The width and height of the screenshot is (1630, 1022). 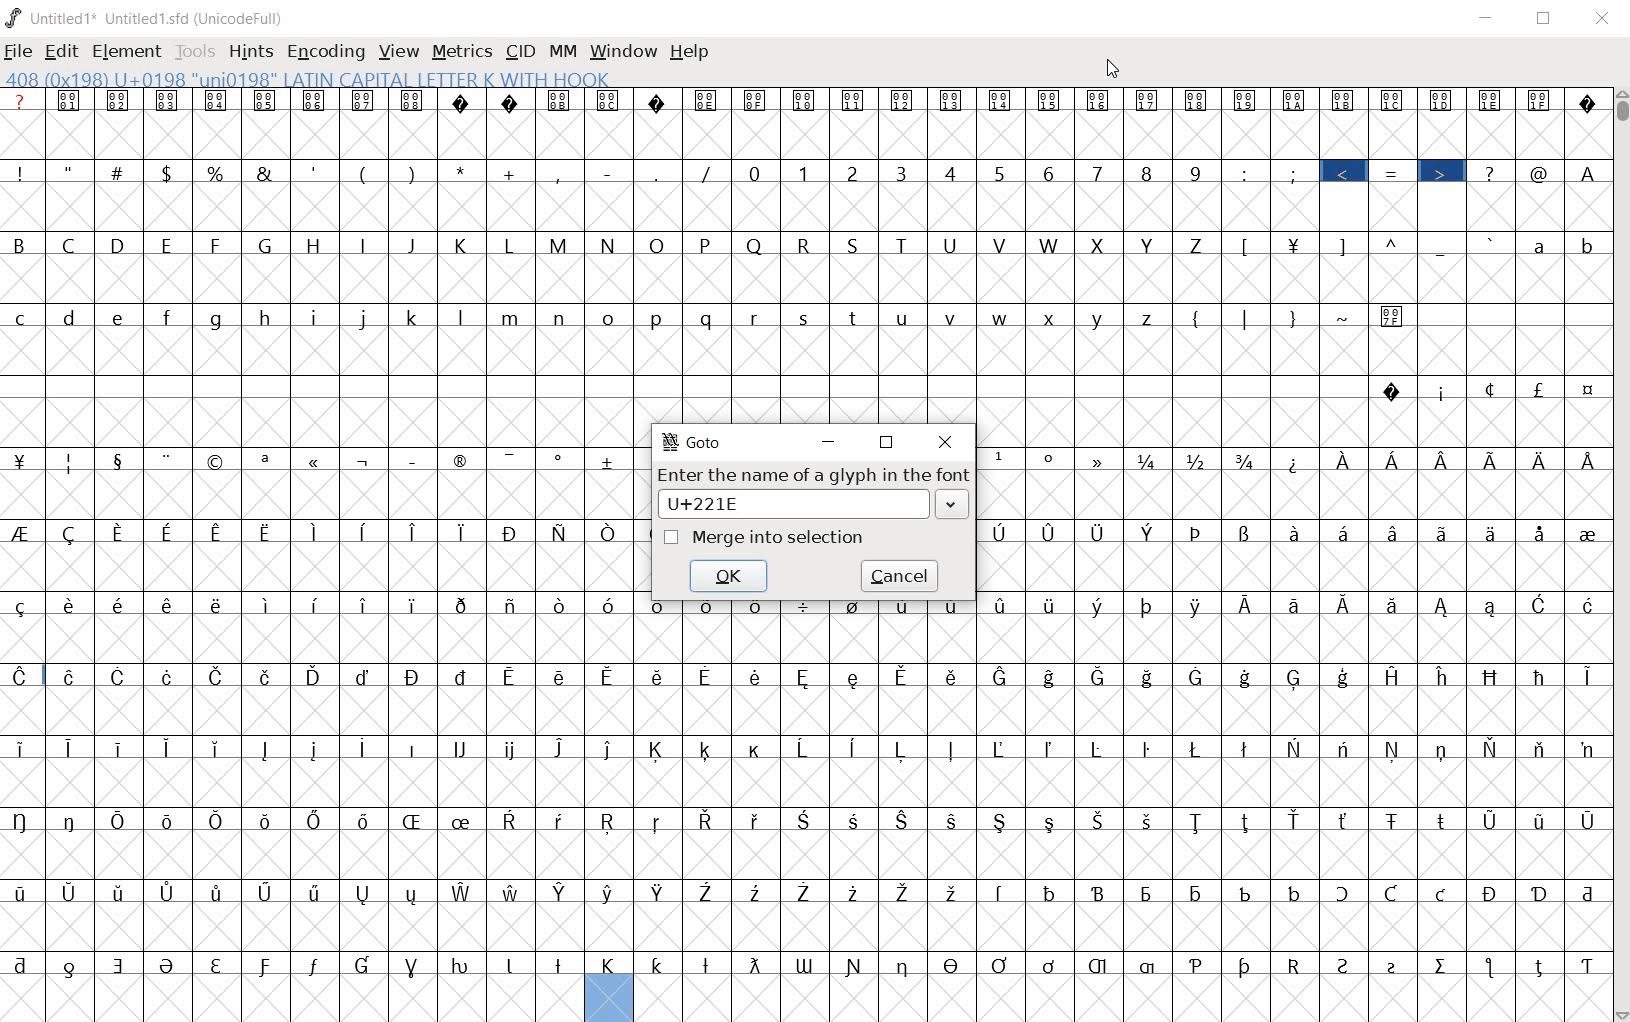 I want to click on small letters a b, so click(x=1563, y=244).